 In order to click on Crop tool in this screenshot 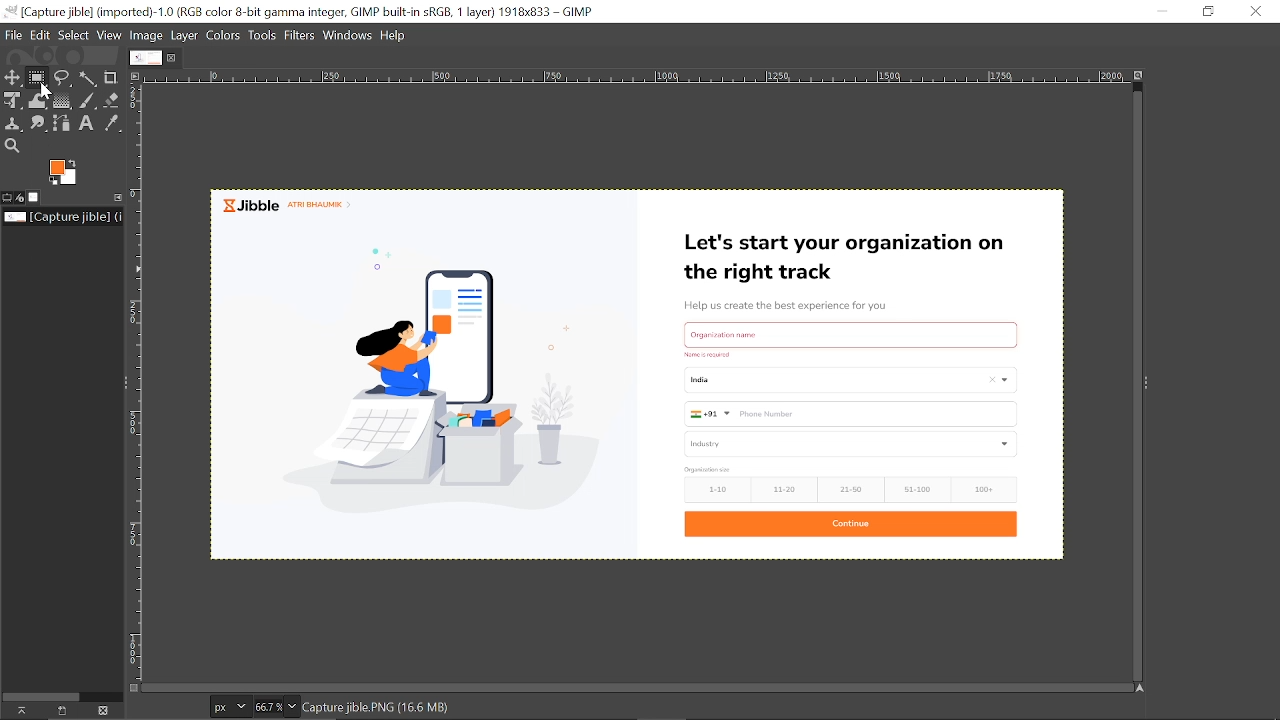, I will do `click(112, 77)`.